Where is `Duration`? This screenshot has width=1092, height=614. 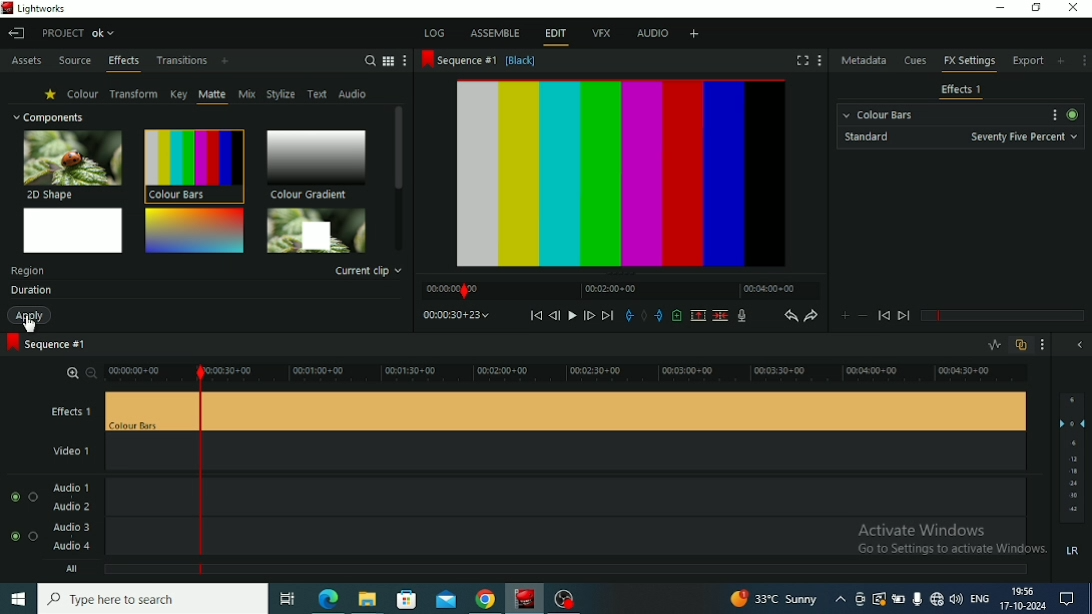
Duration is located at coordinates (30, 291).